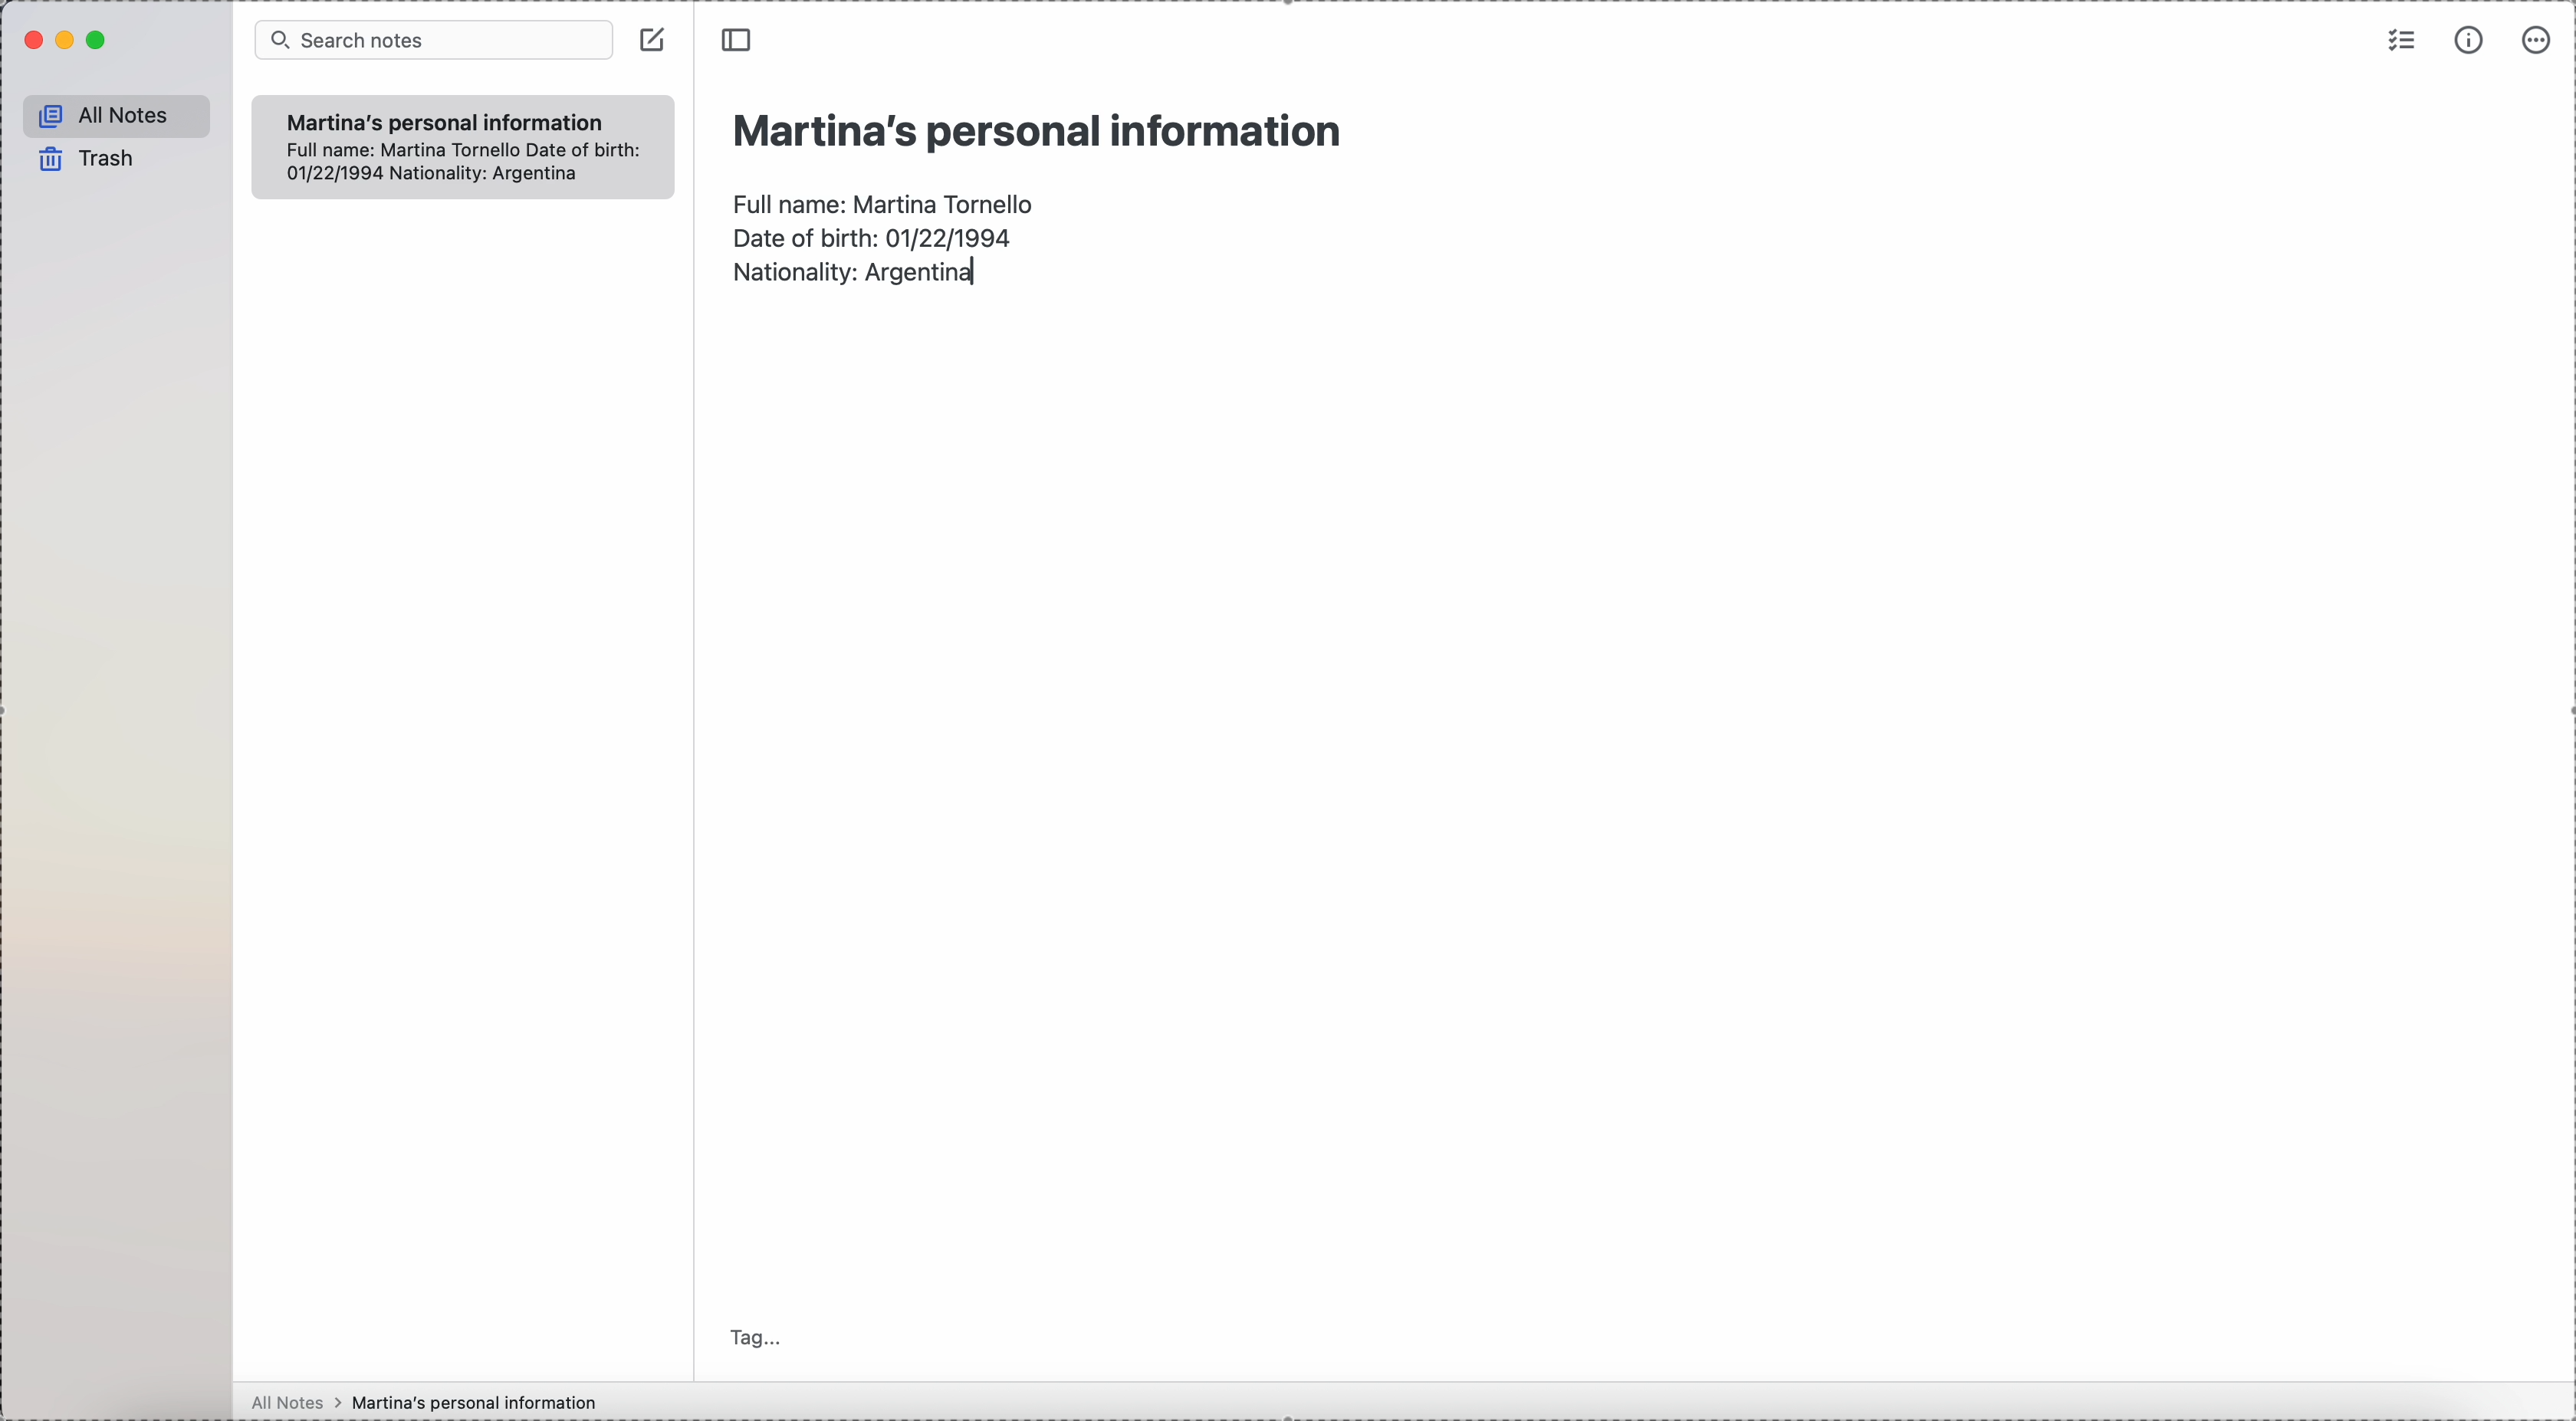 The image size is (2576, 1421). I want to click on search bar, so click(435, 40).